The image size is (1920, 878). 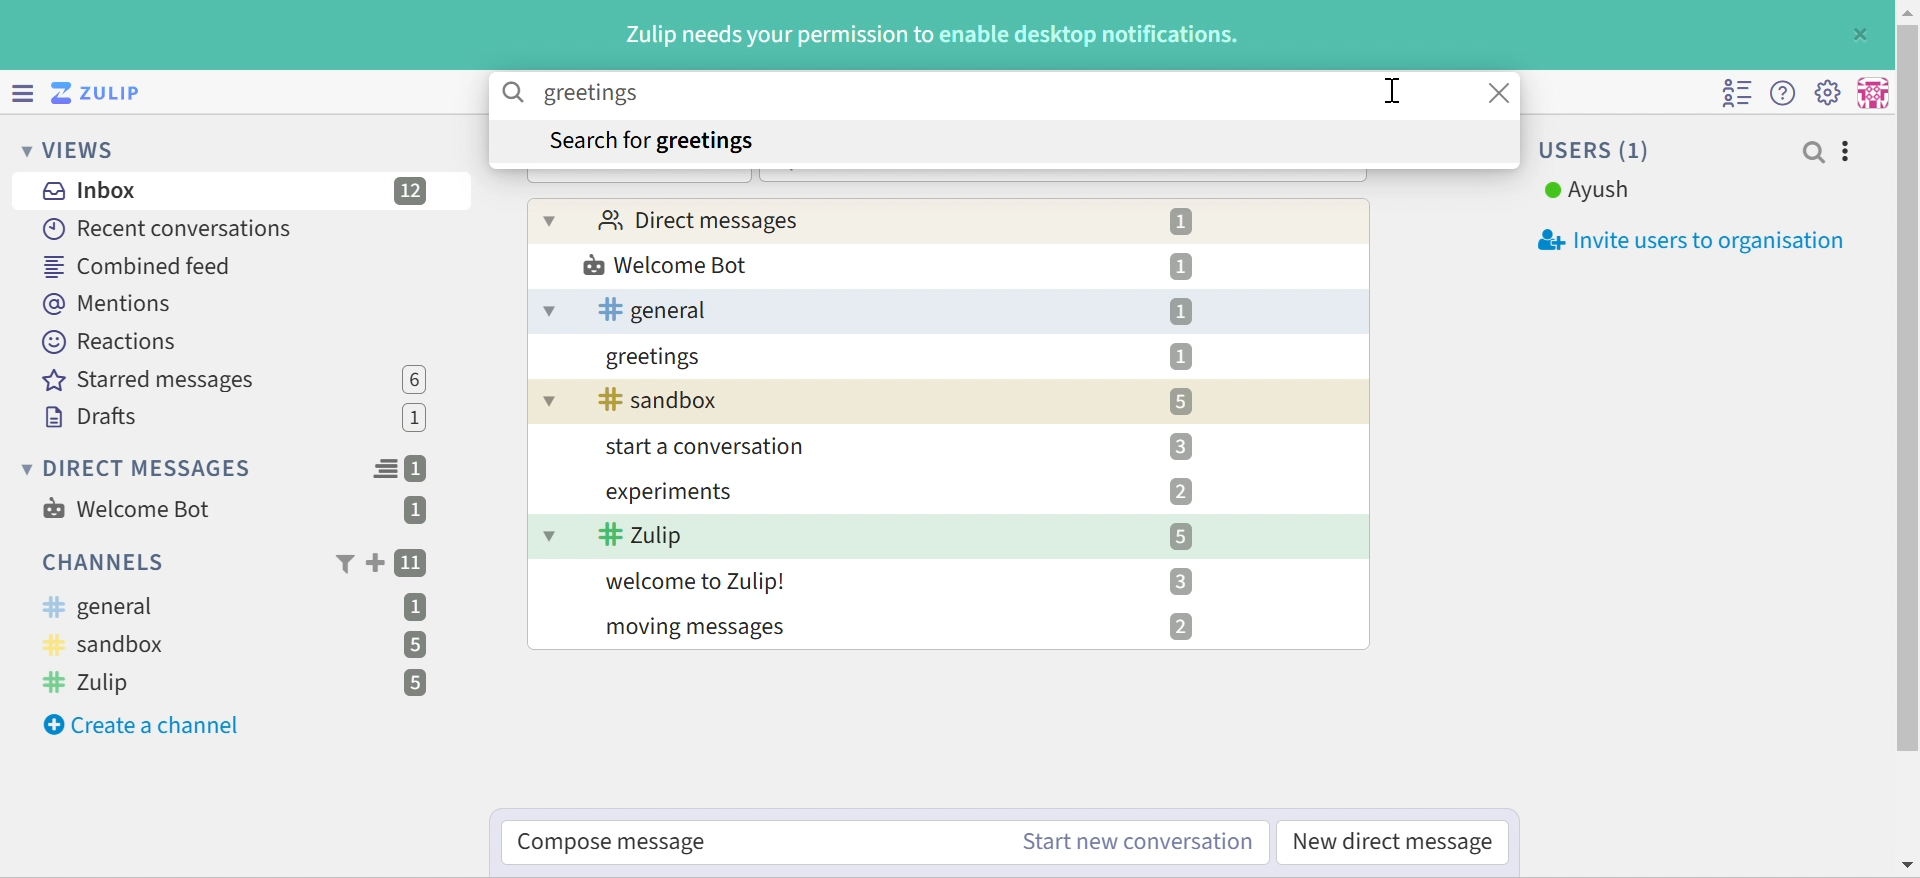 I want to click on Search one person, so click(x=1813, y=152).